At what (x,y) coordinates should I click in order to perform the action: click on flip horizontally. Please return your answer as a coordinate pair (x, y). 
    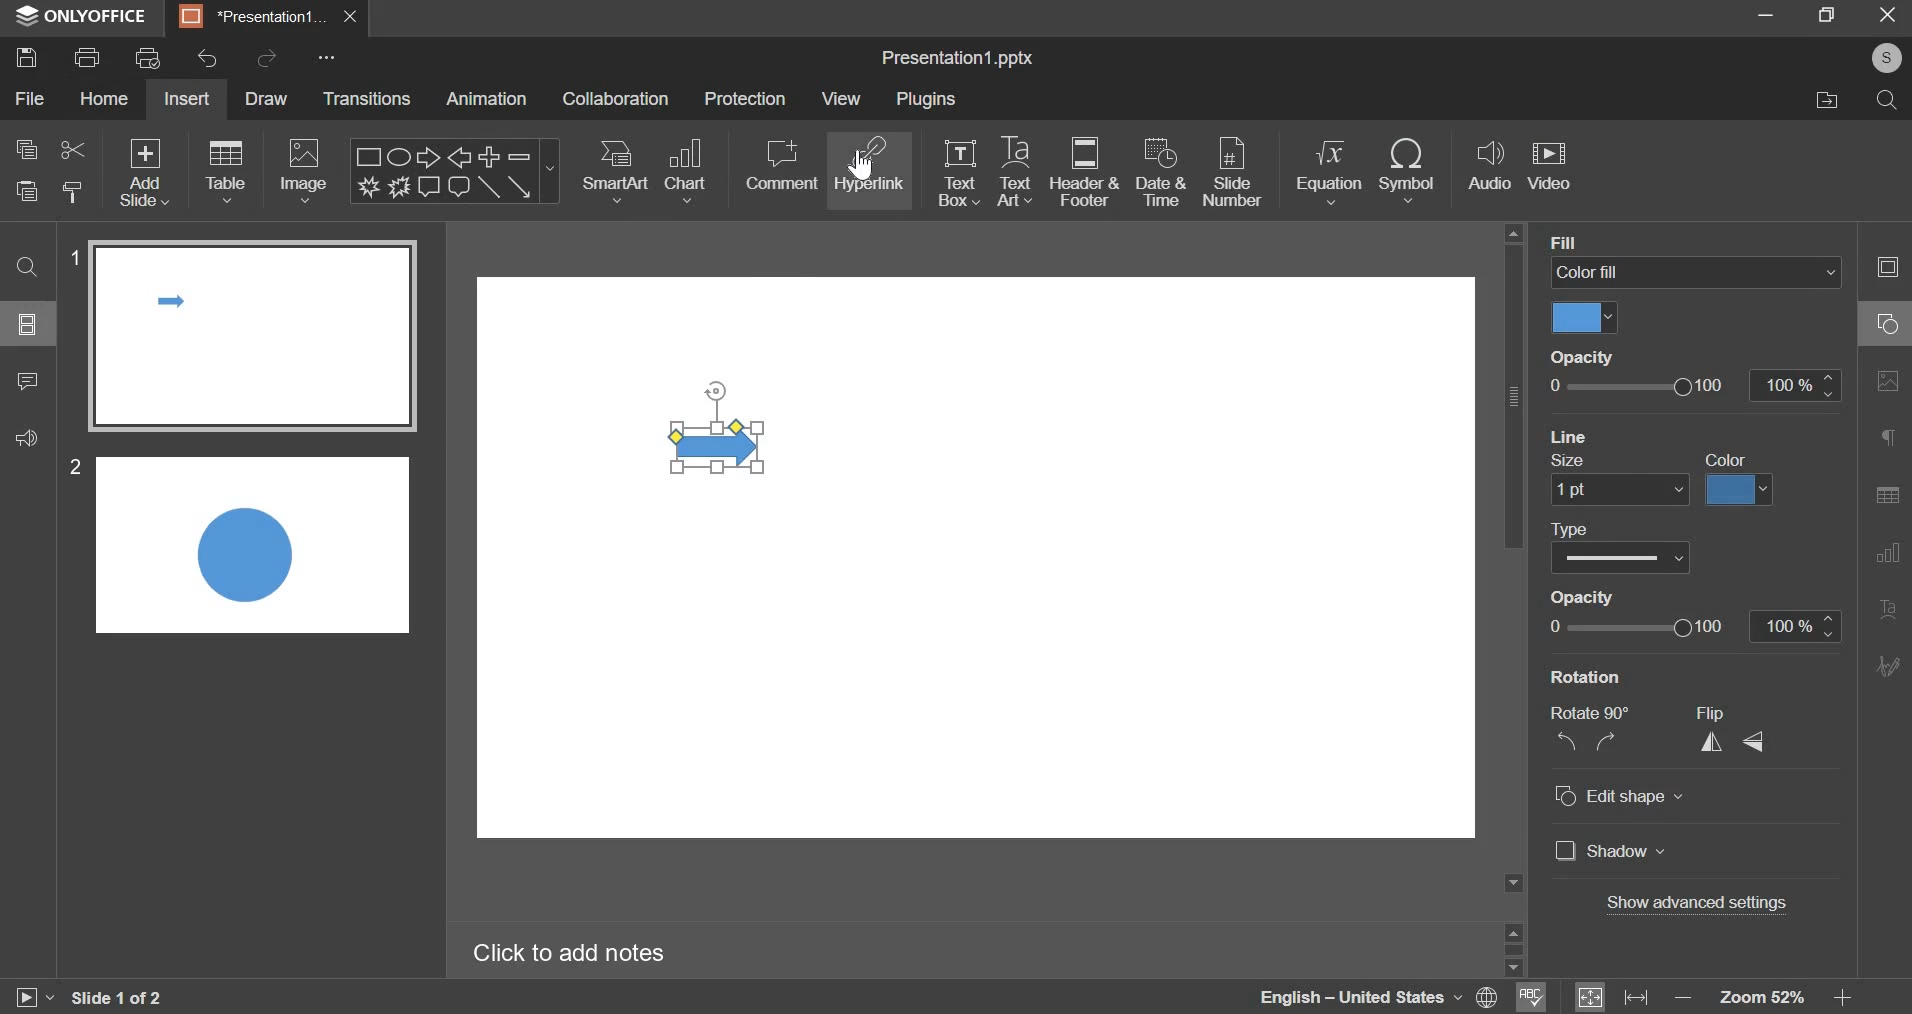
    Looking at the image, I should click on (1710, 742).